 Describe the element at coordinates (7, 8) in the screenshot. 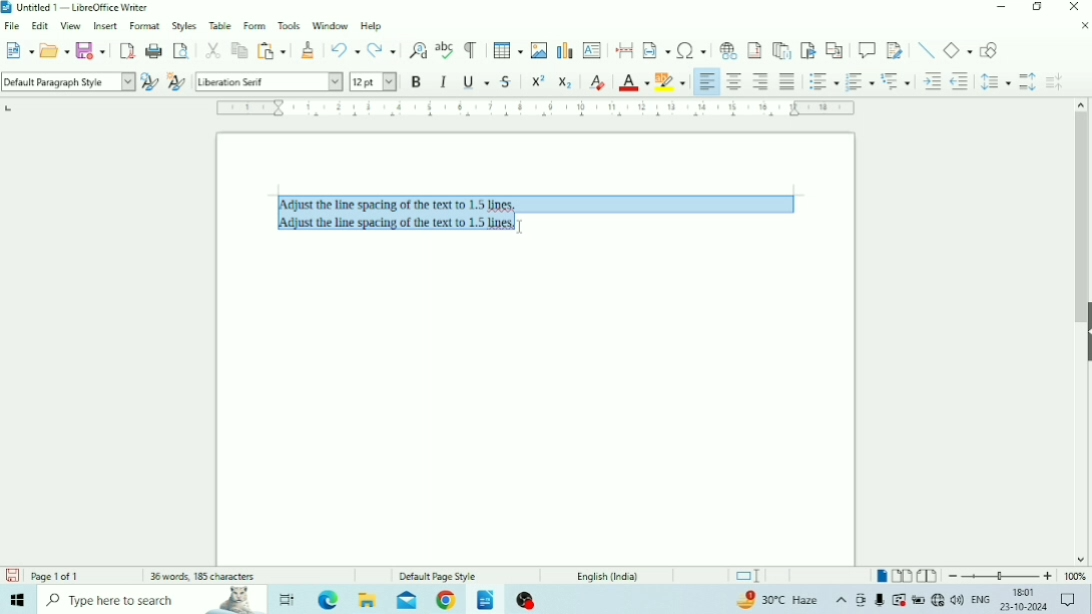

I see `Logo` at that location.